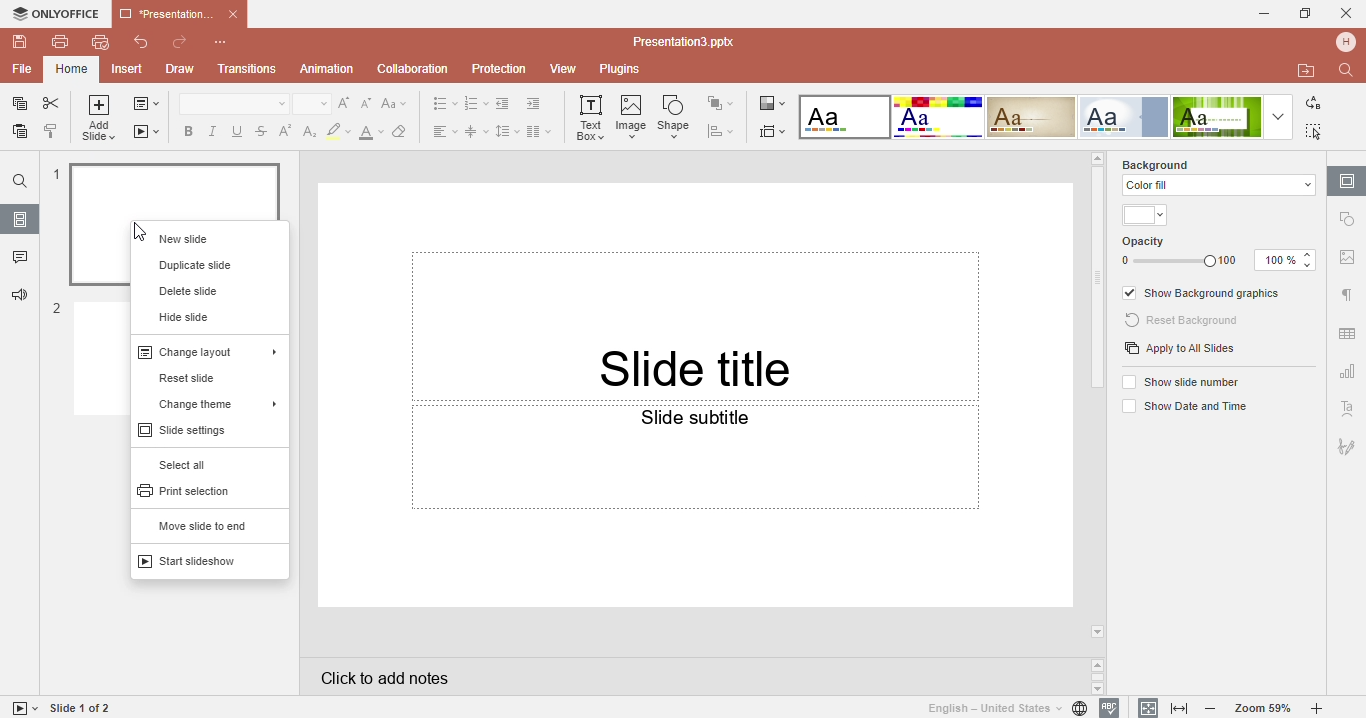 This screenshot has height=718, width=1366. I want to click on Shape settings, so click(1349, 219).